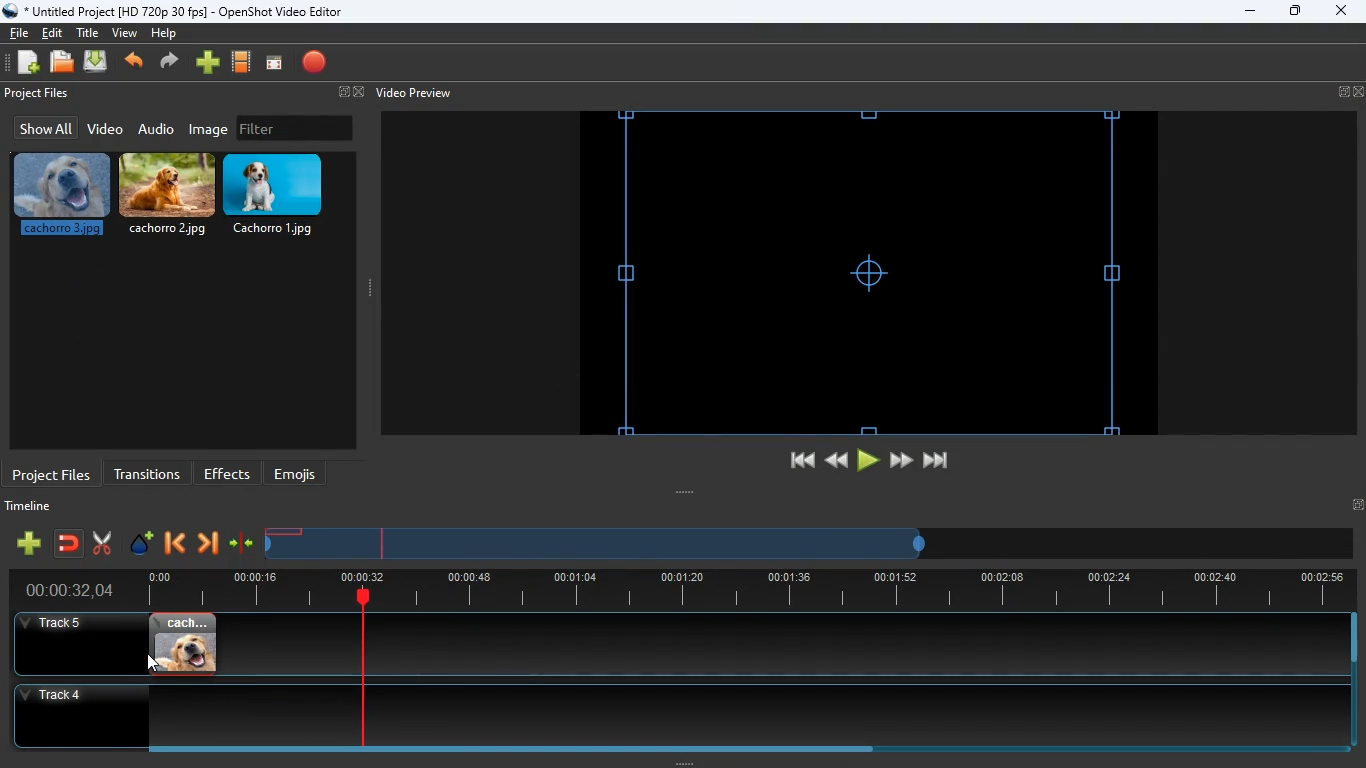 The width and height of the screenshot is (1366, 768). I want to click on effects, so click(228, 473).